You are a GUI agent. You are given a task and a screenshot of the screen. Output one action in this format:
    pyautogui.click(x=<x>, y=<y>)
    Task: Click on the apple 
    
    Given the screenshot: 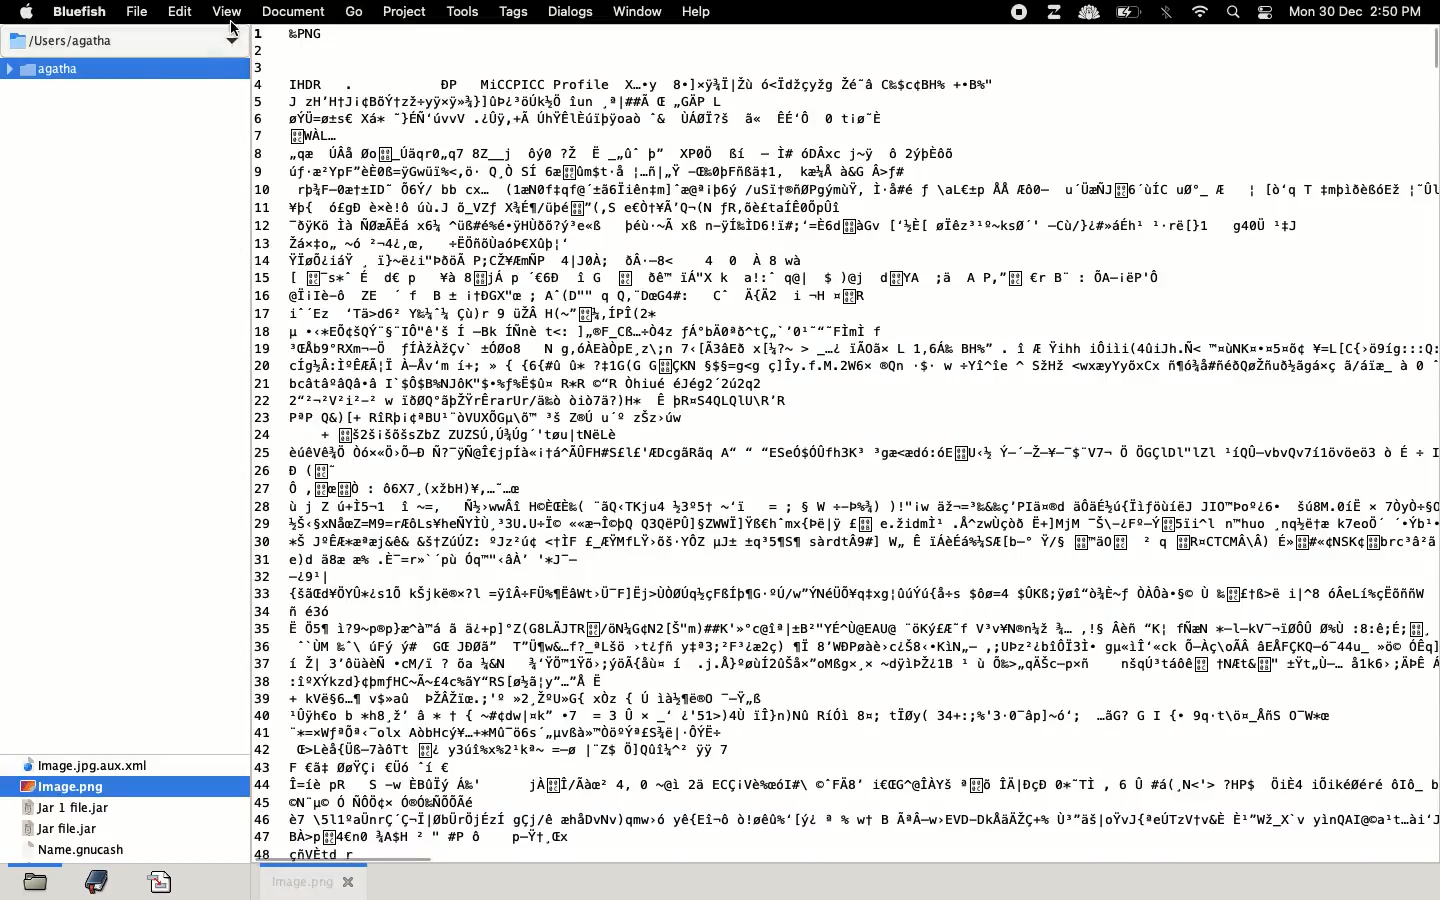 What is the action you would take?
    pyautogui.click(x=27, y=11)
    